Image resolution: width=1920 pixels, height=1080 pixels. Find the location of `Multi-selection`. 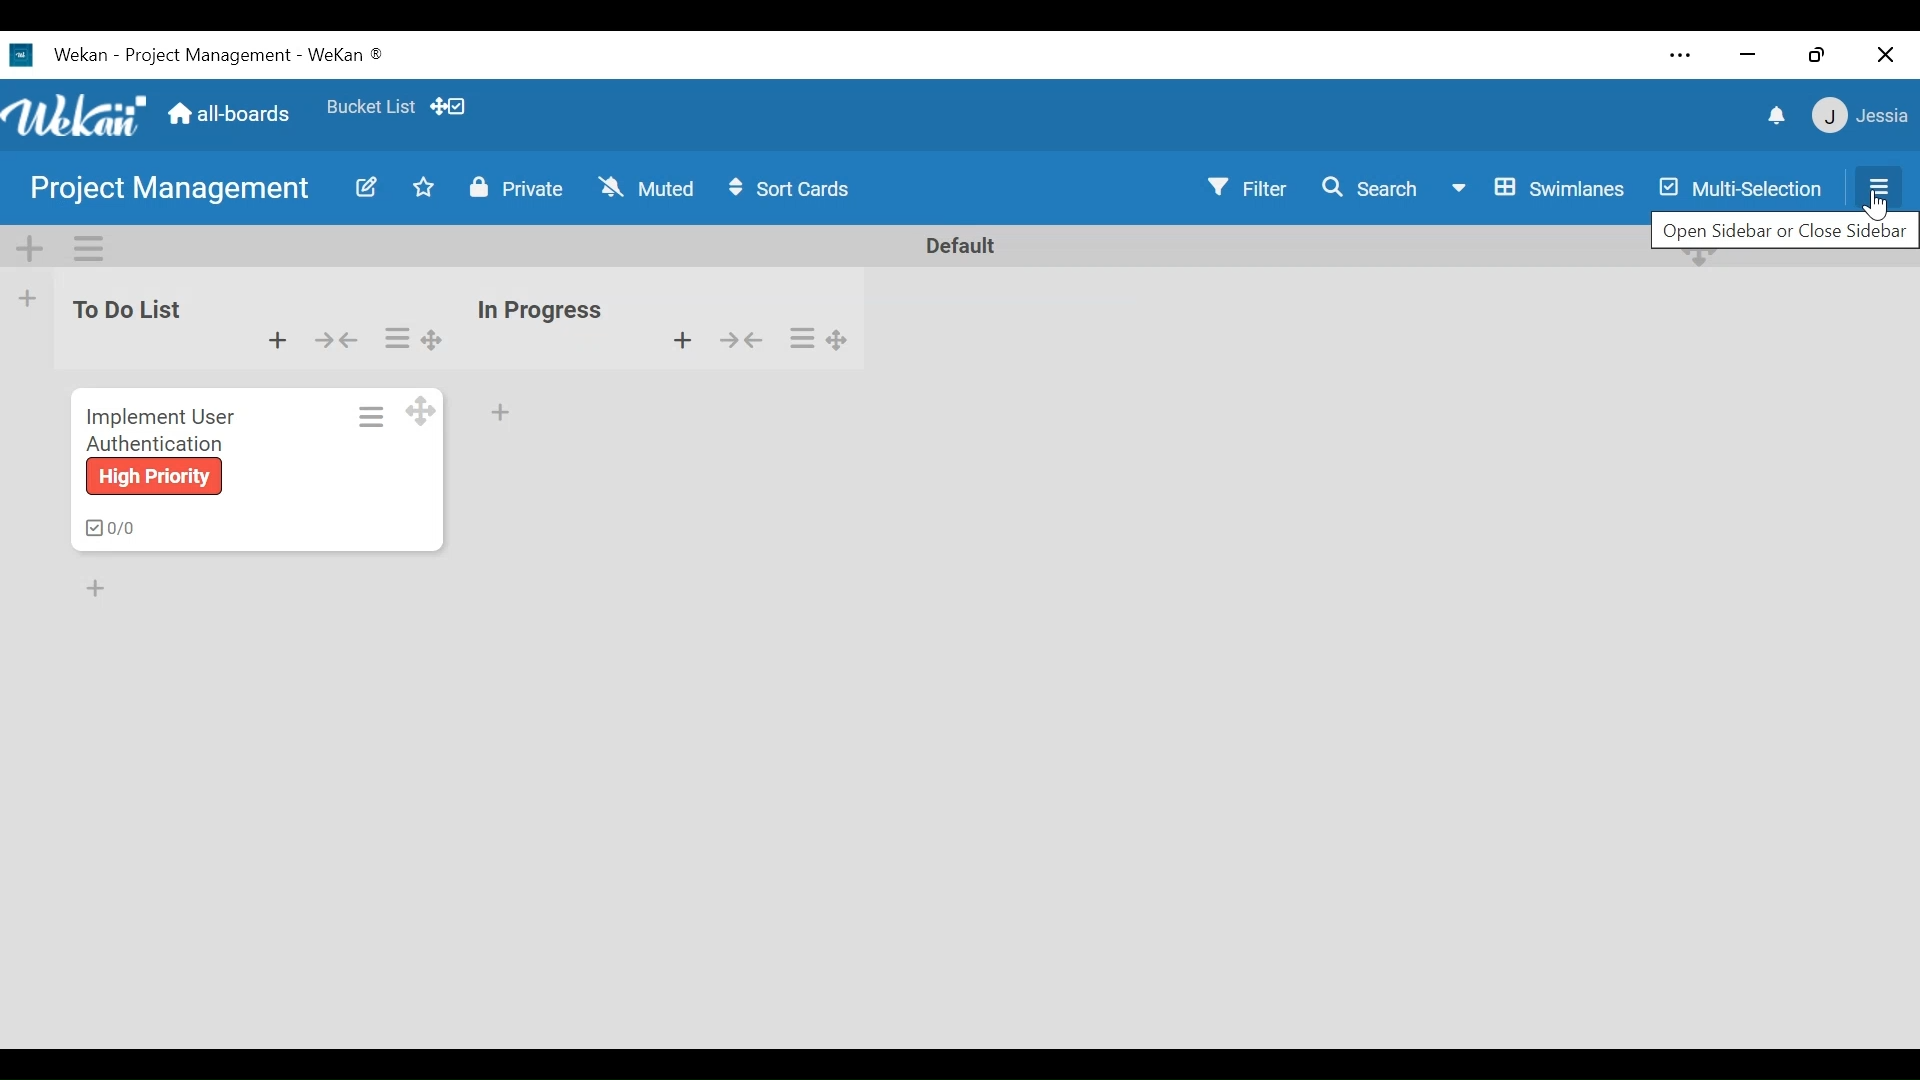

Multi-selection is located at coordinates (1743, 186).